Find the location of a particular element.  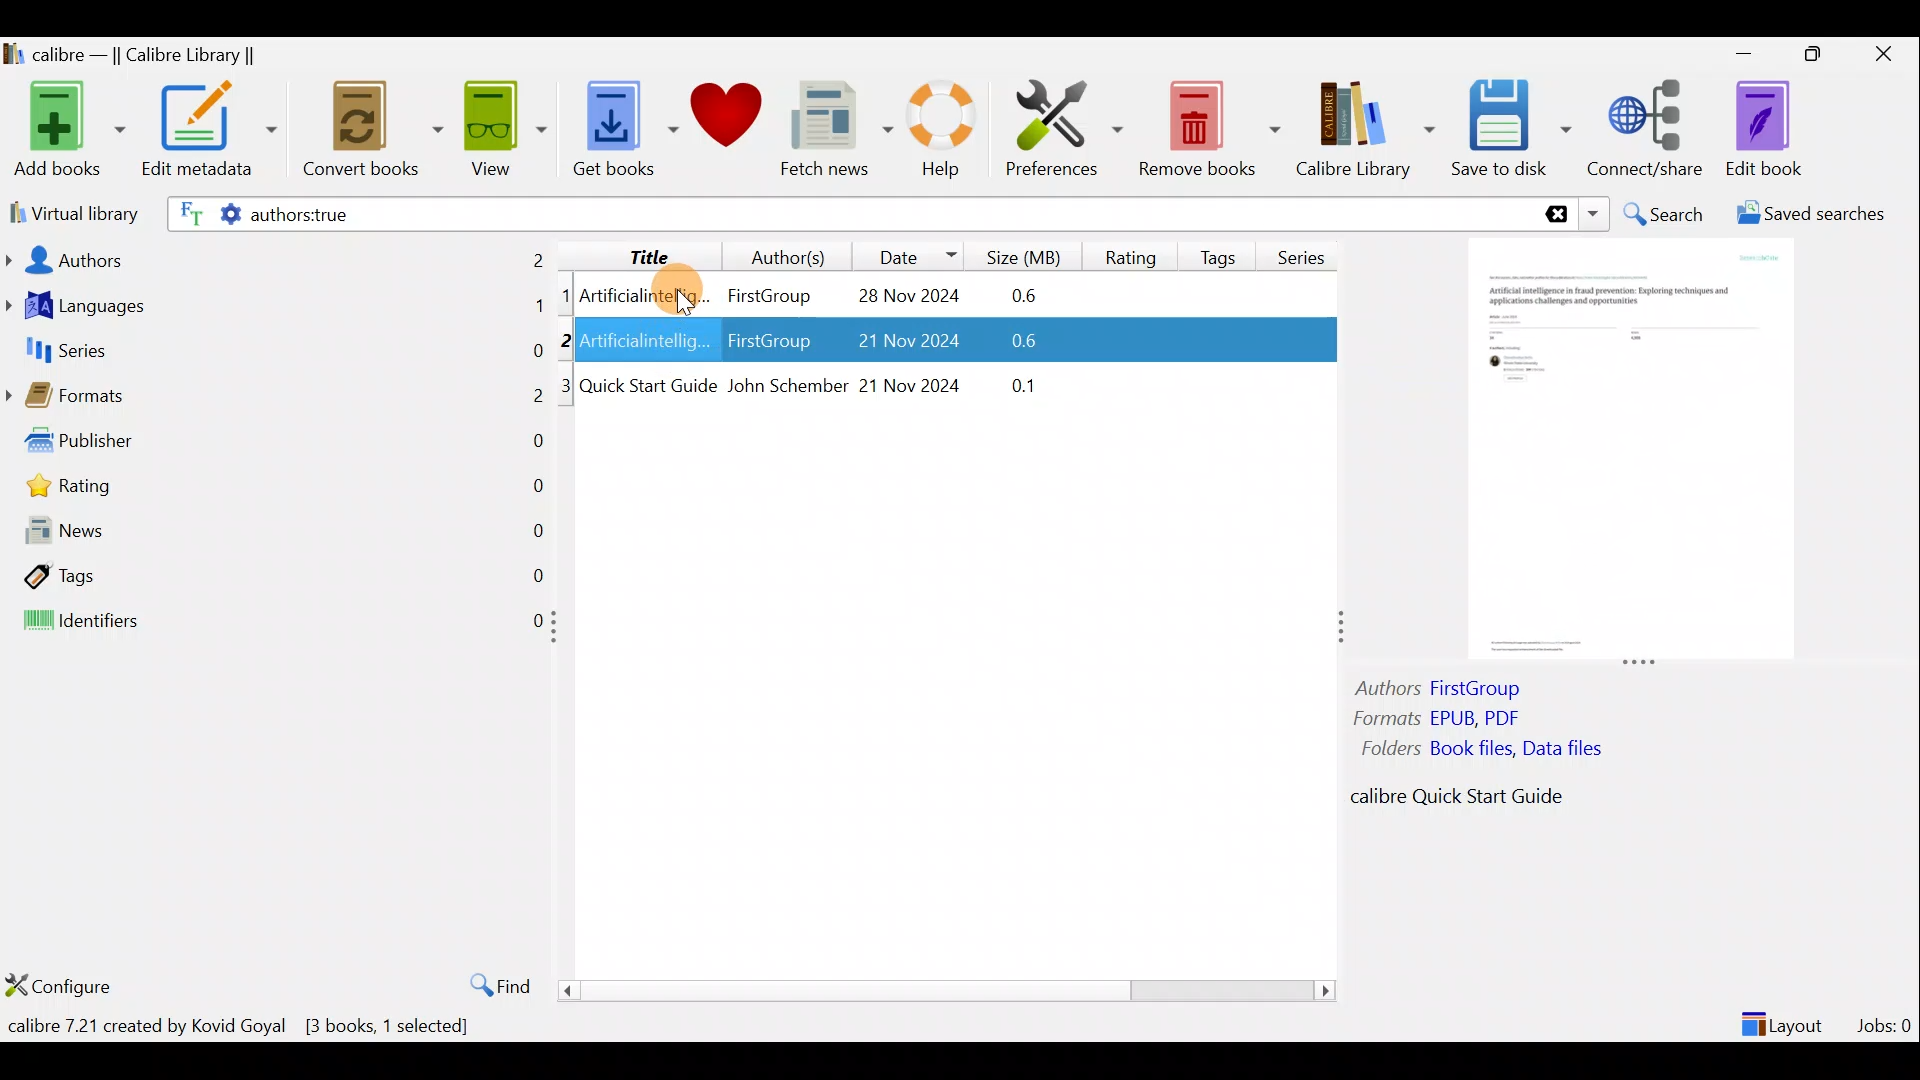

Formats is located at coordinates (275, 401).